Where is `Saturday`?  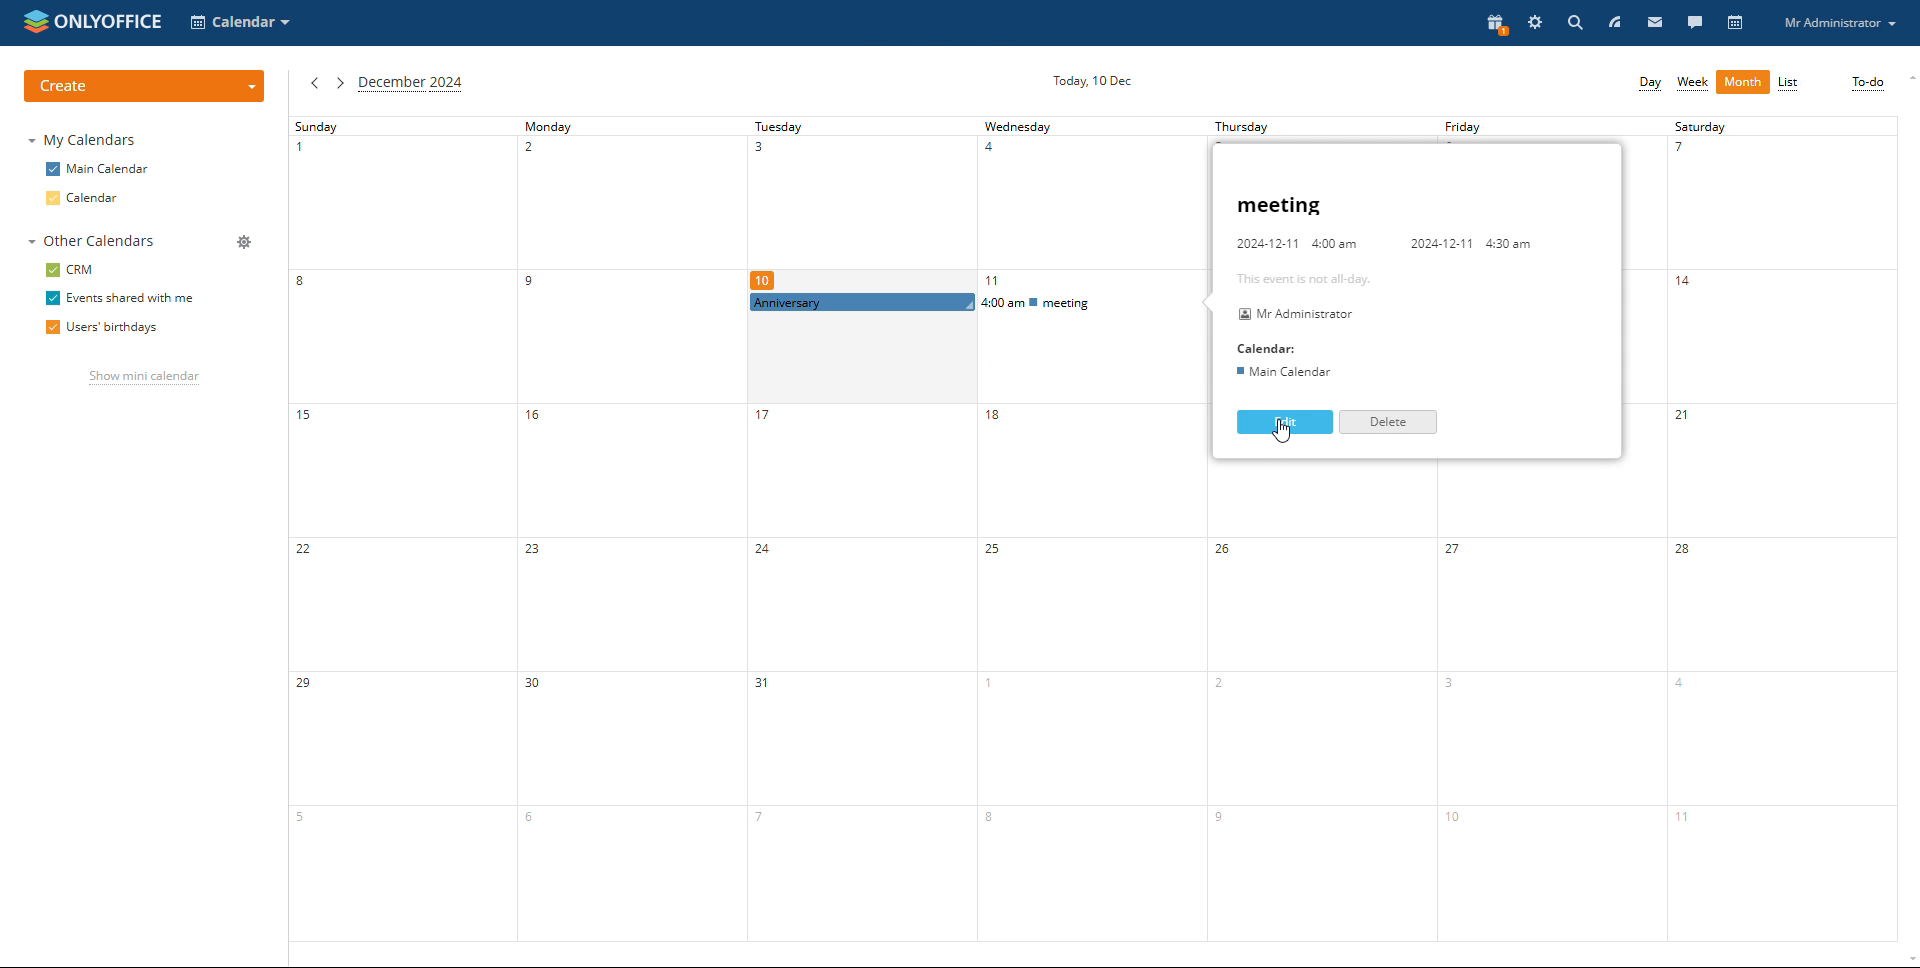
Saturday is located at coordinates (1782, 528).